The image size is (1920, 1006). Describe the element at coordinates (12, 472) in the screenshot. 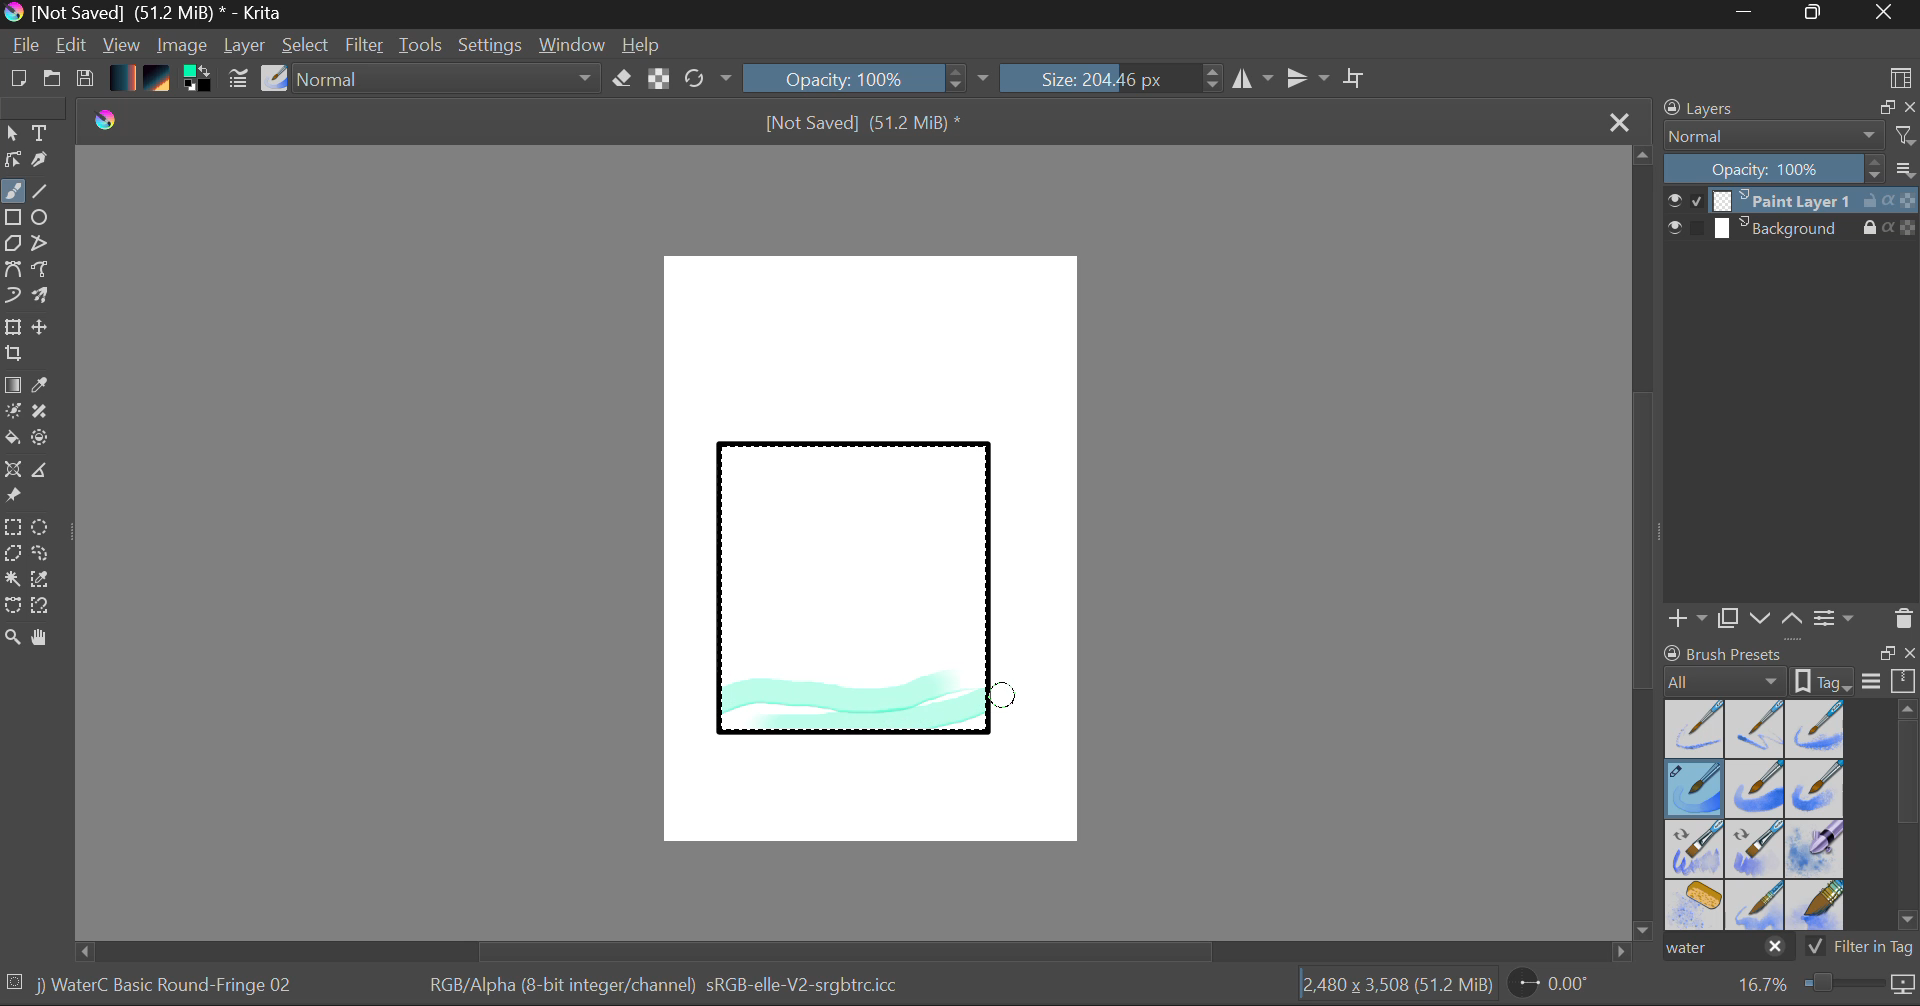

I see `Smart Assistant` at that location.